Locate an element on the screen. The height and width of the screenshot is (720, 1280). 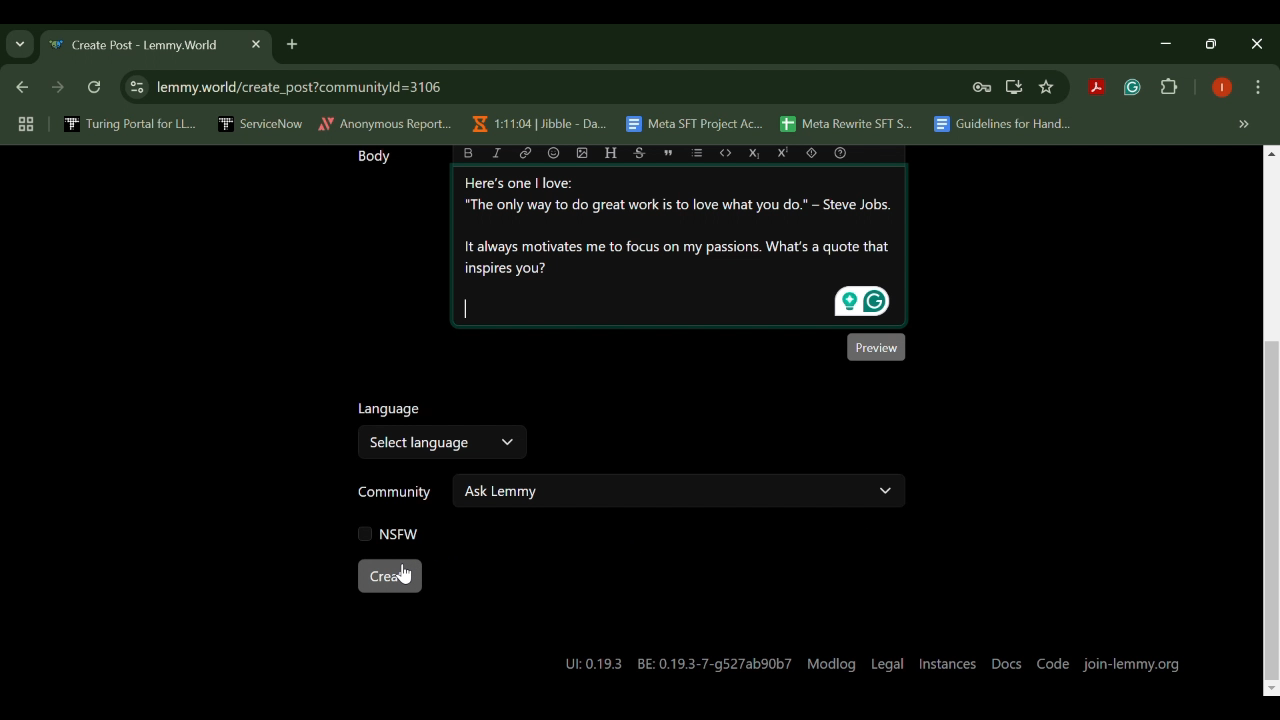
NSFW is located at coordinates (390, 533).